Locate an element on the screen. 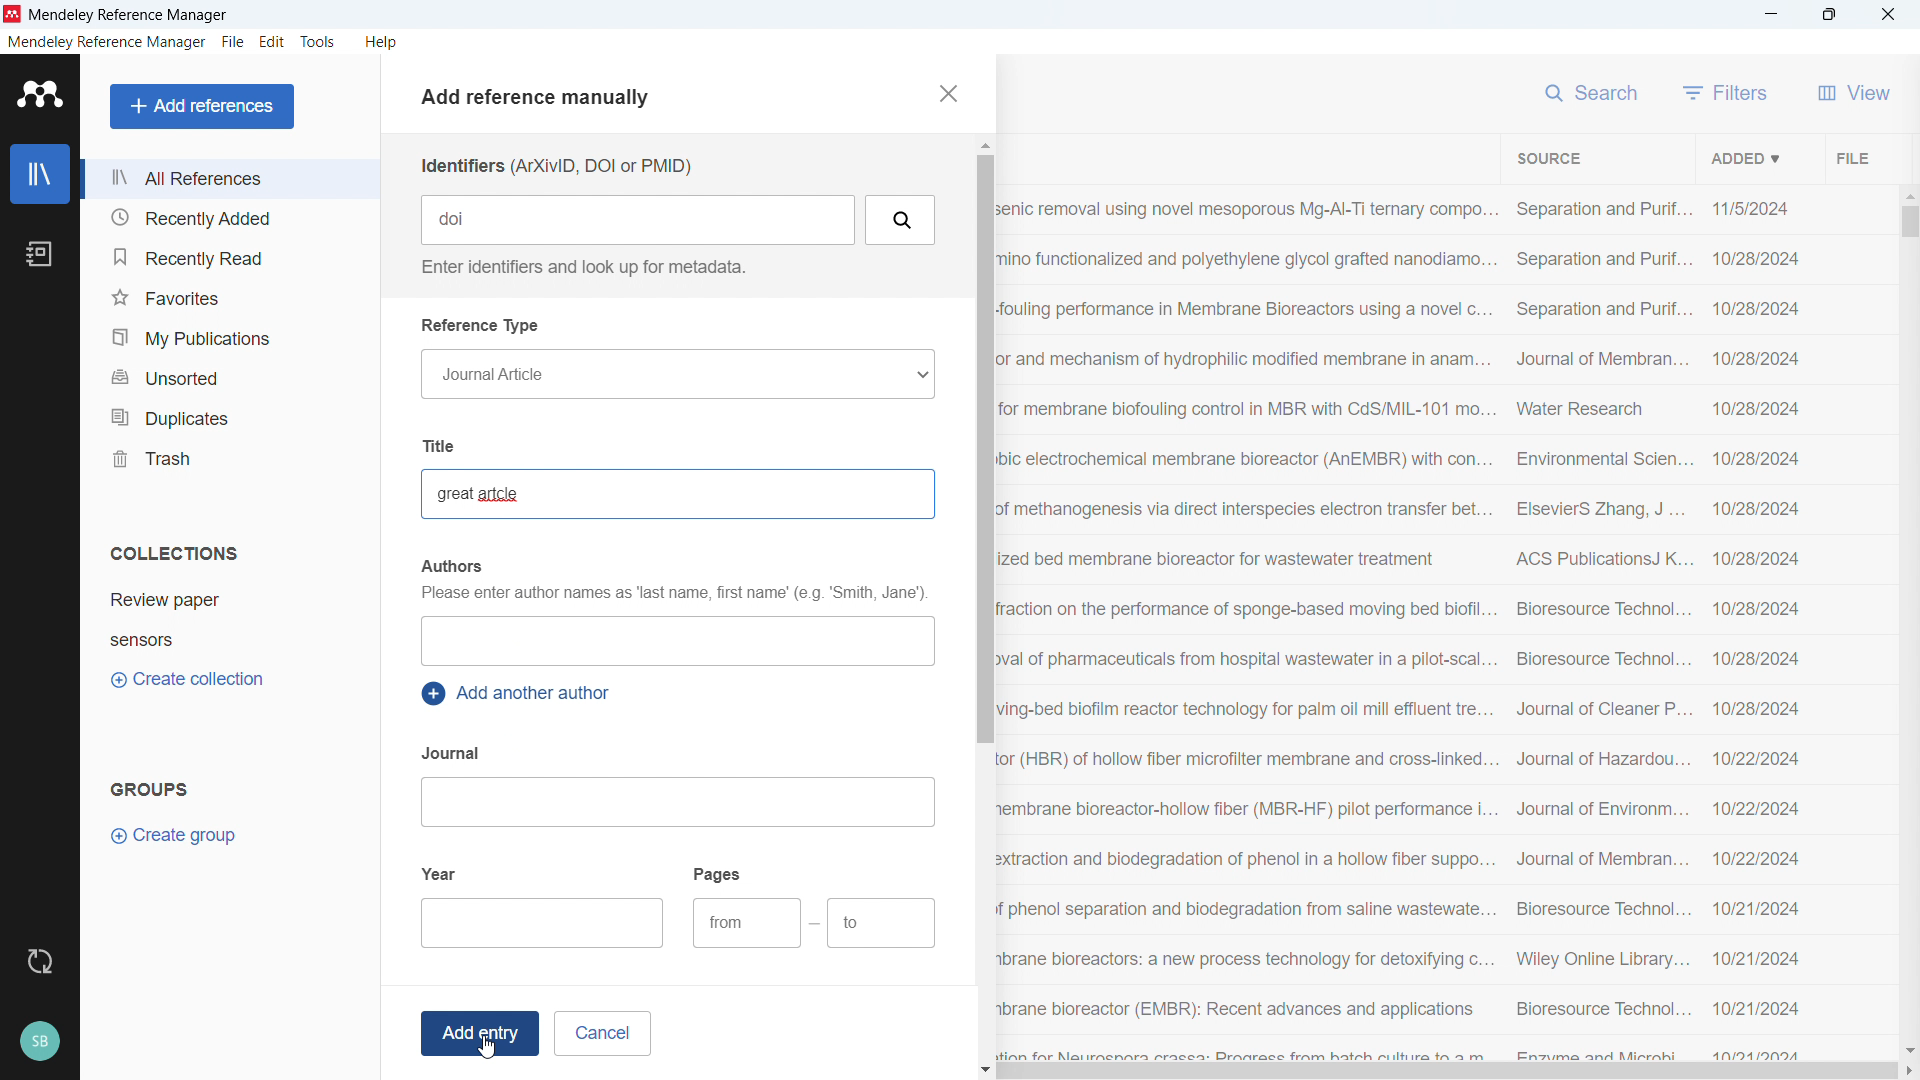  Identifiers is located at coordinates (555, 166).